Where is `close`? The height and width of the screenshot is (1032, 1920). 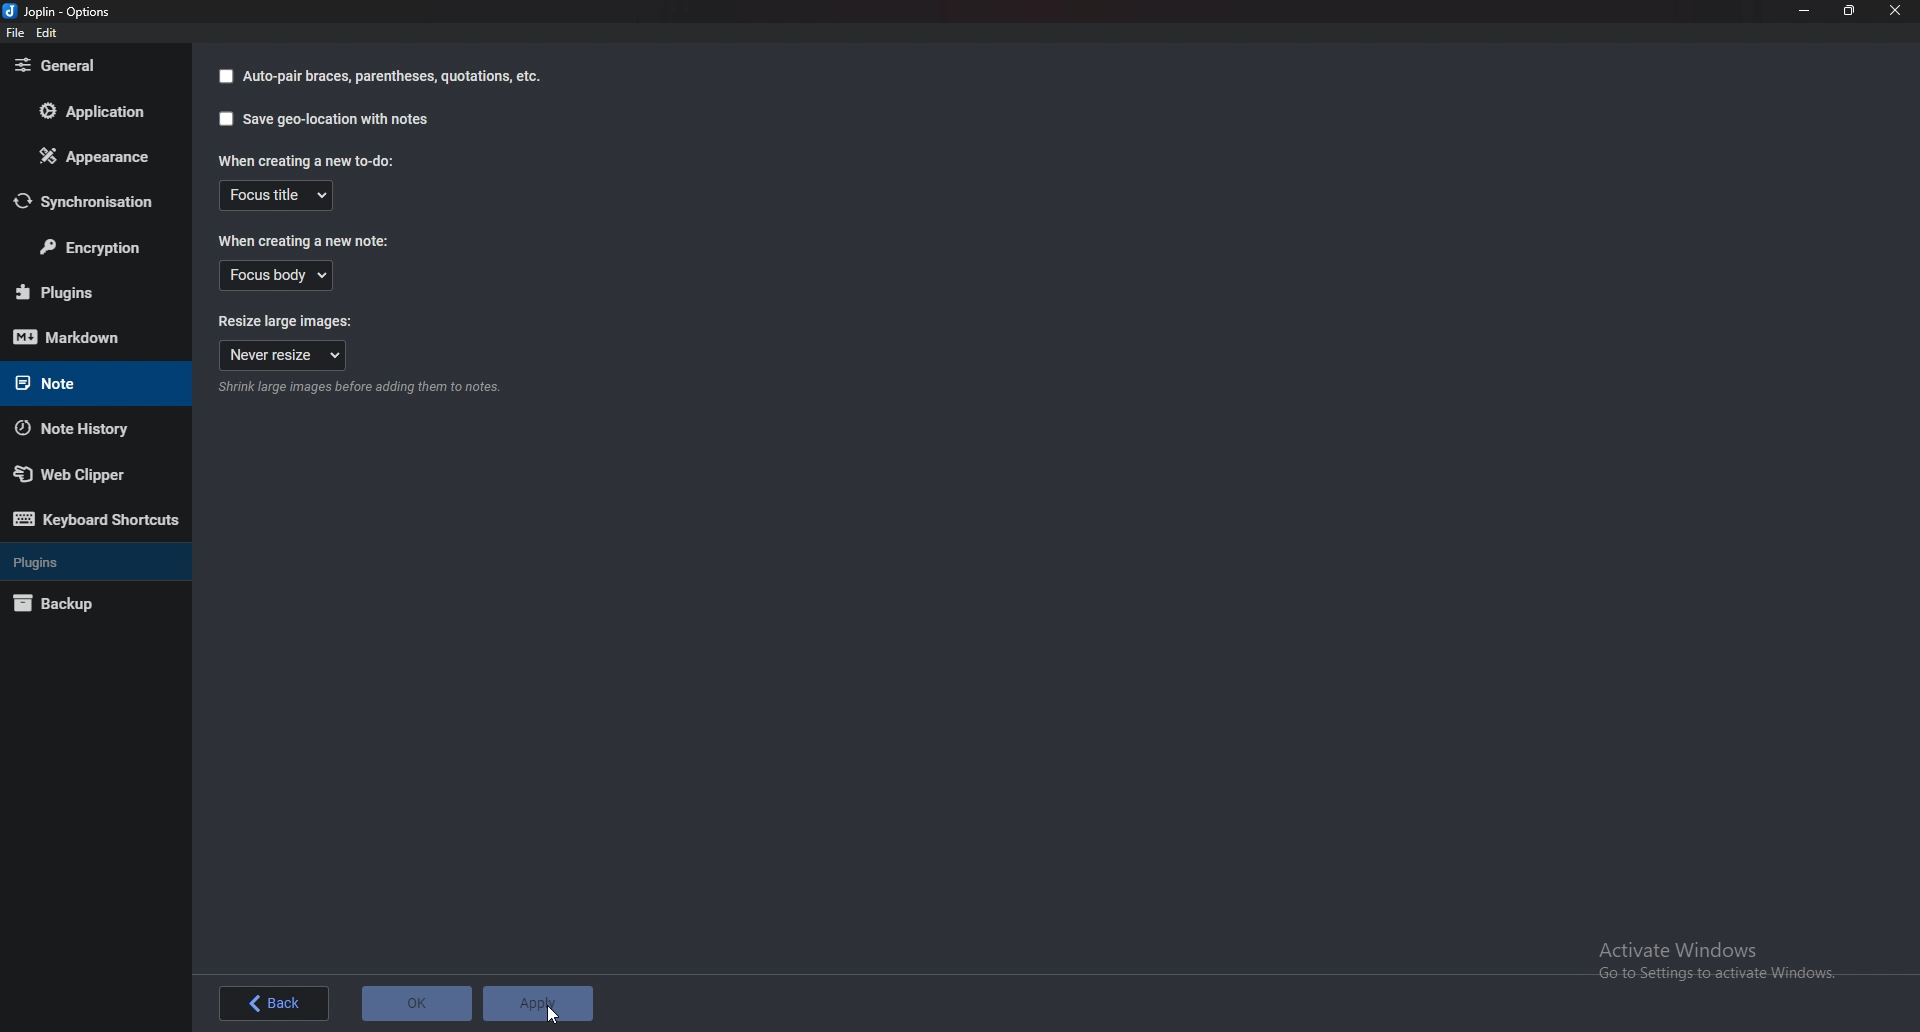
close is located at coordinates (1894, 11).